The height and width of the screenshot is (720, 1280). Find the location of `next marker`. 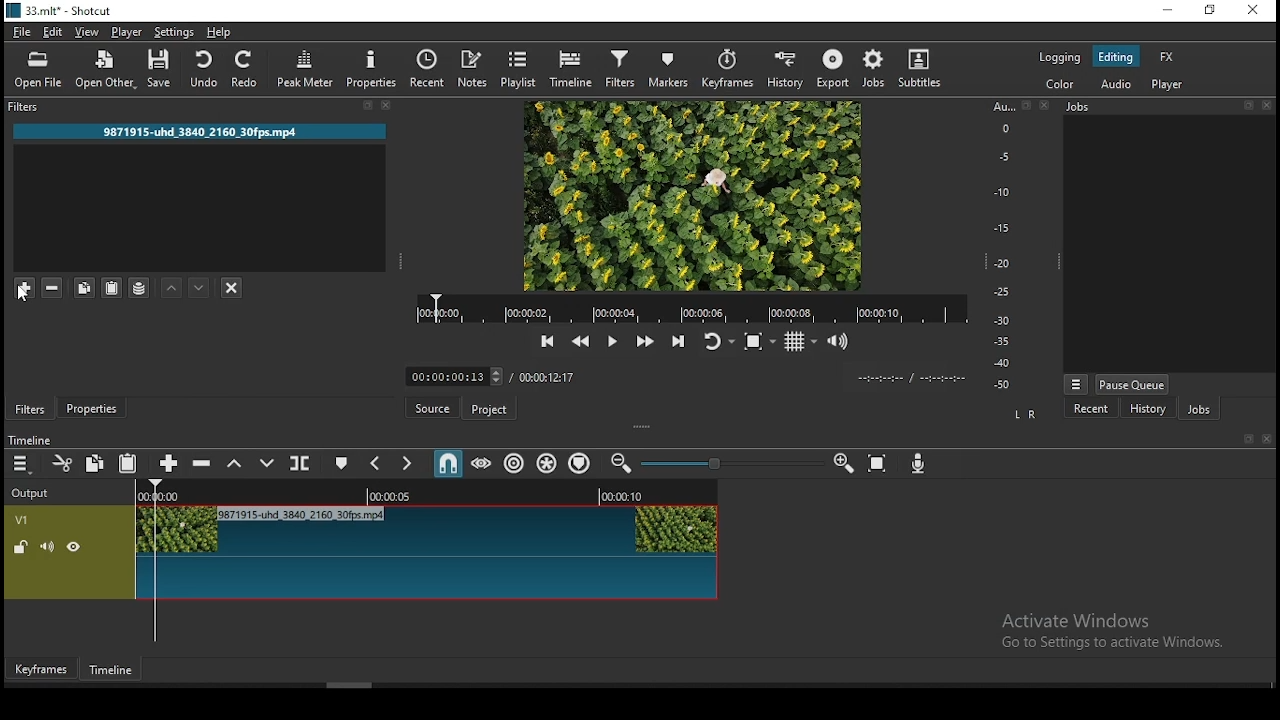

next marker is located at coordinates (407, 462).